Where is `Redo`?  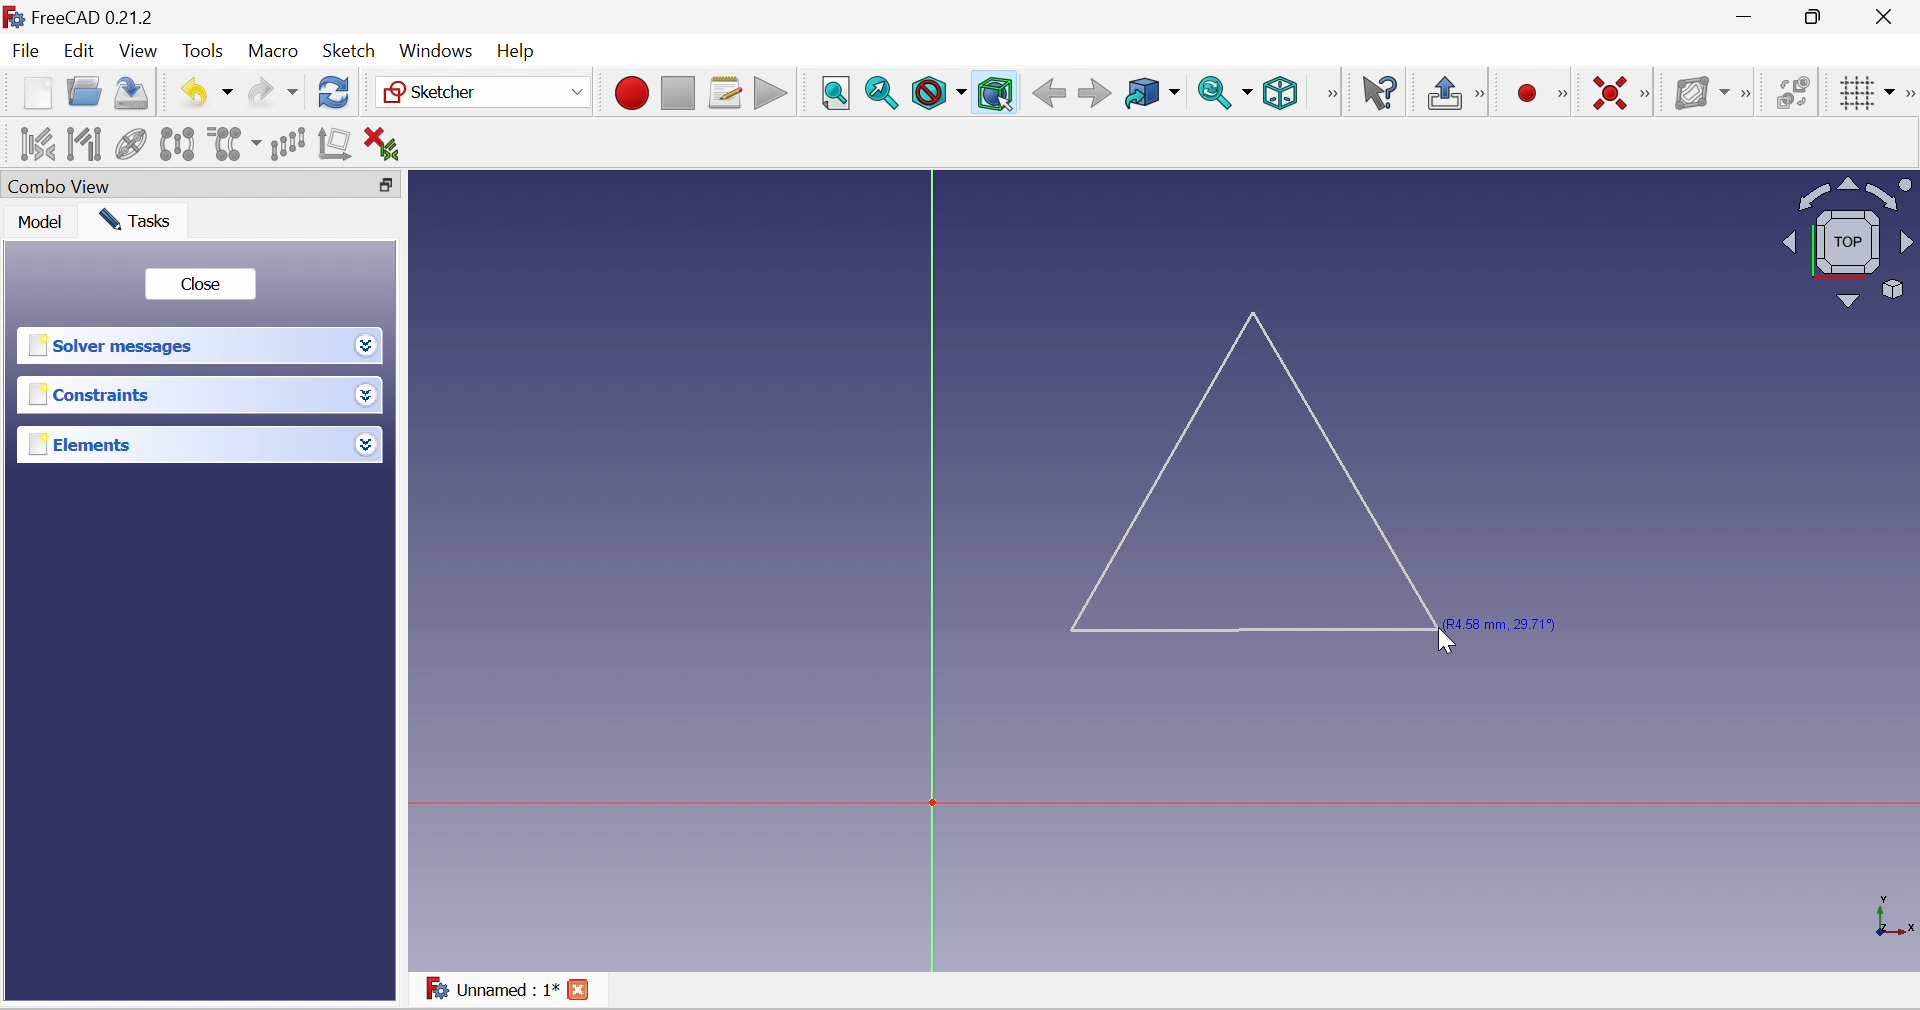 Redo is located at coordinates (273, 95).